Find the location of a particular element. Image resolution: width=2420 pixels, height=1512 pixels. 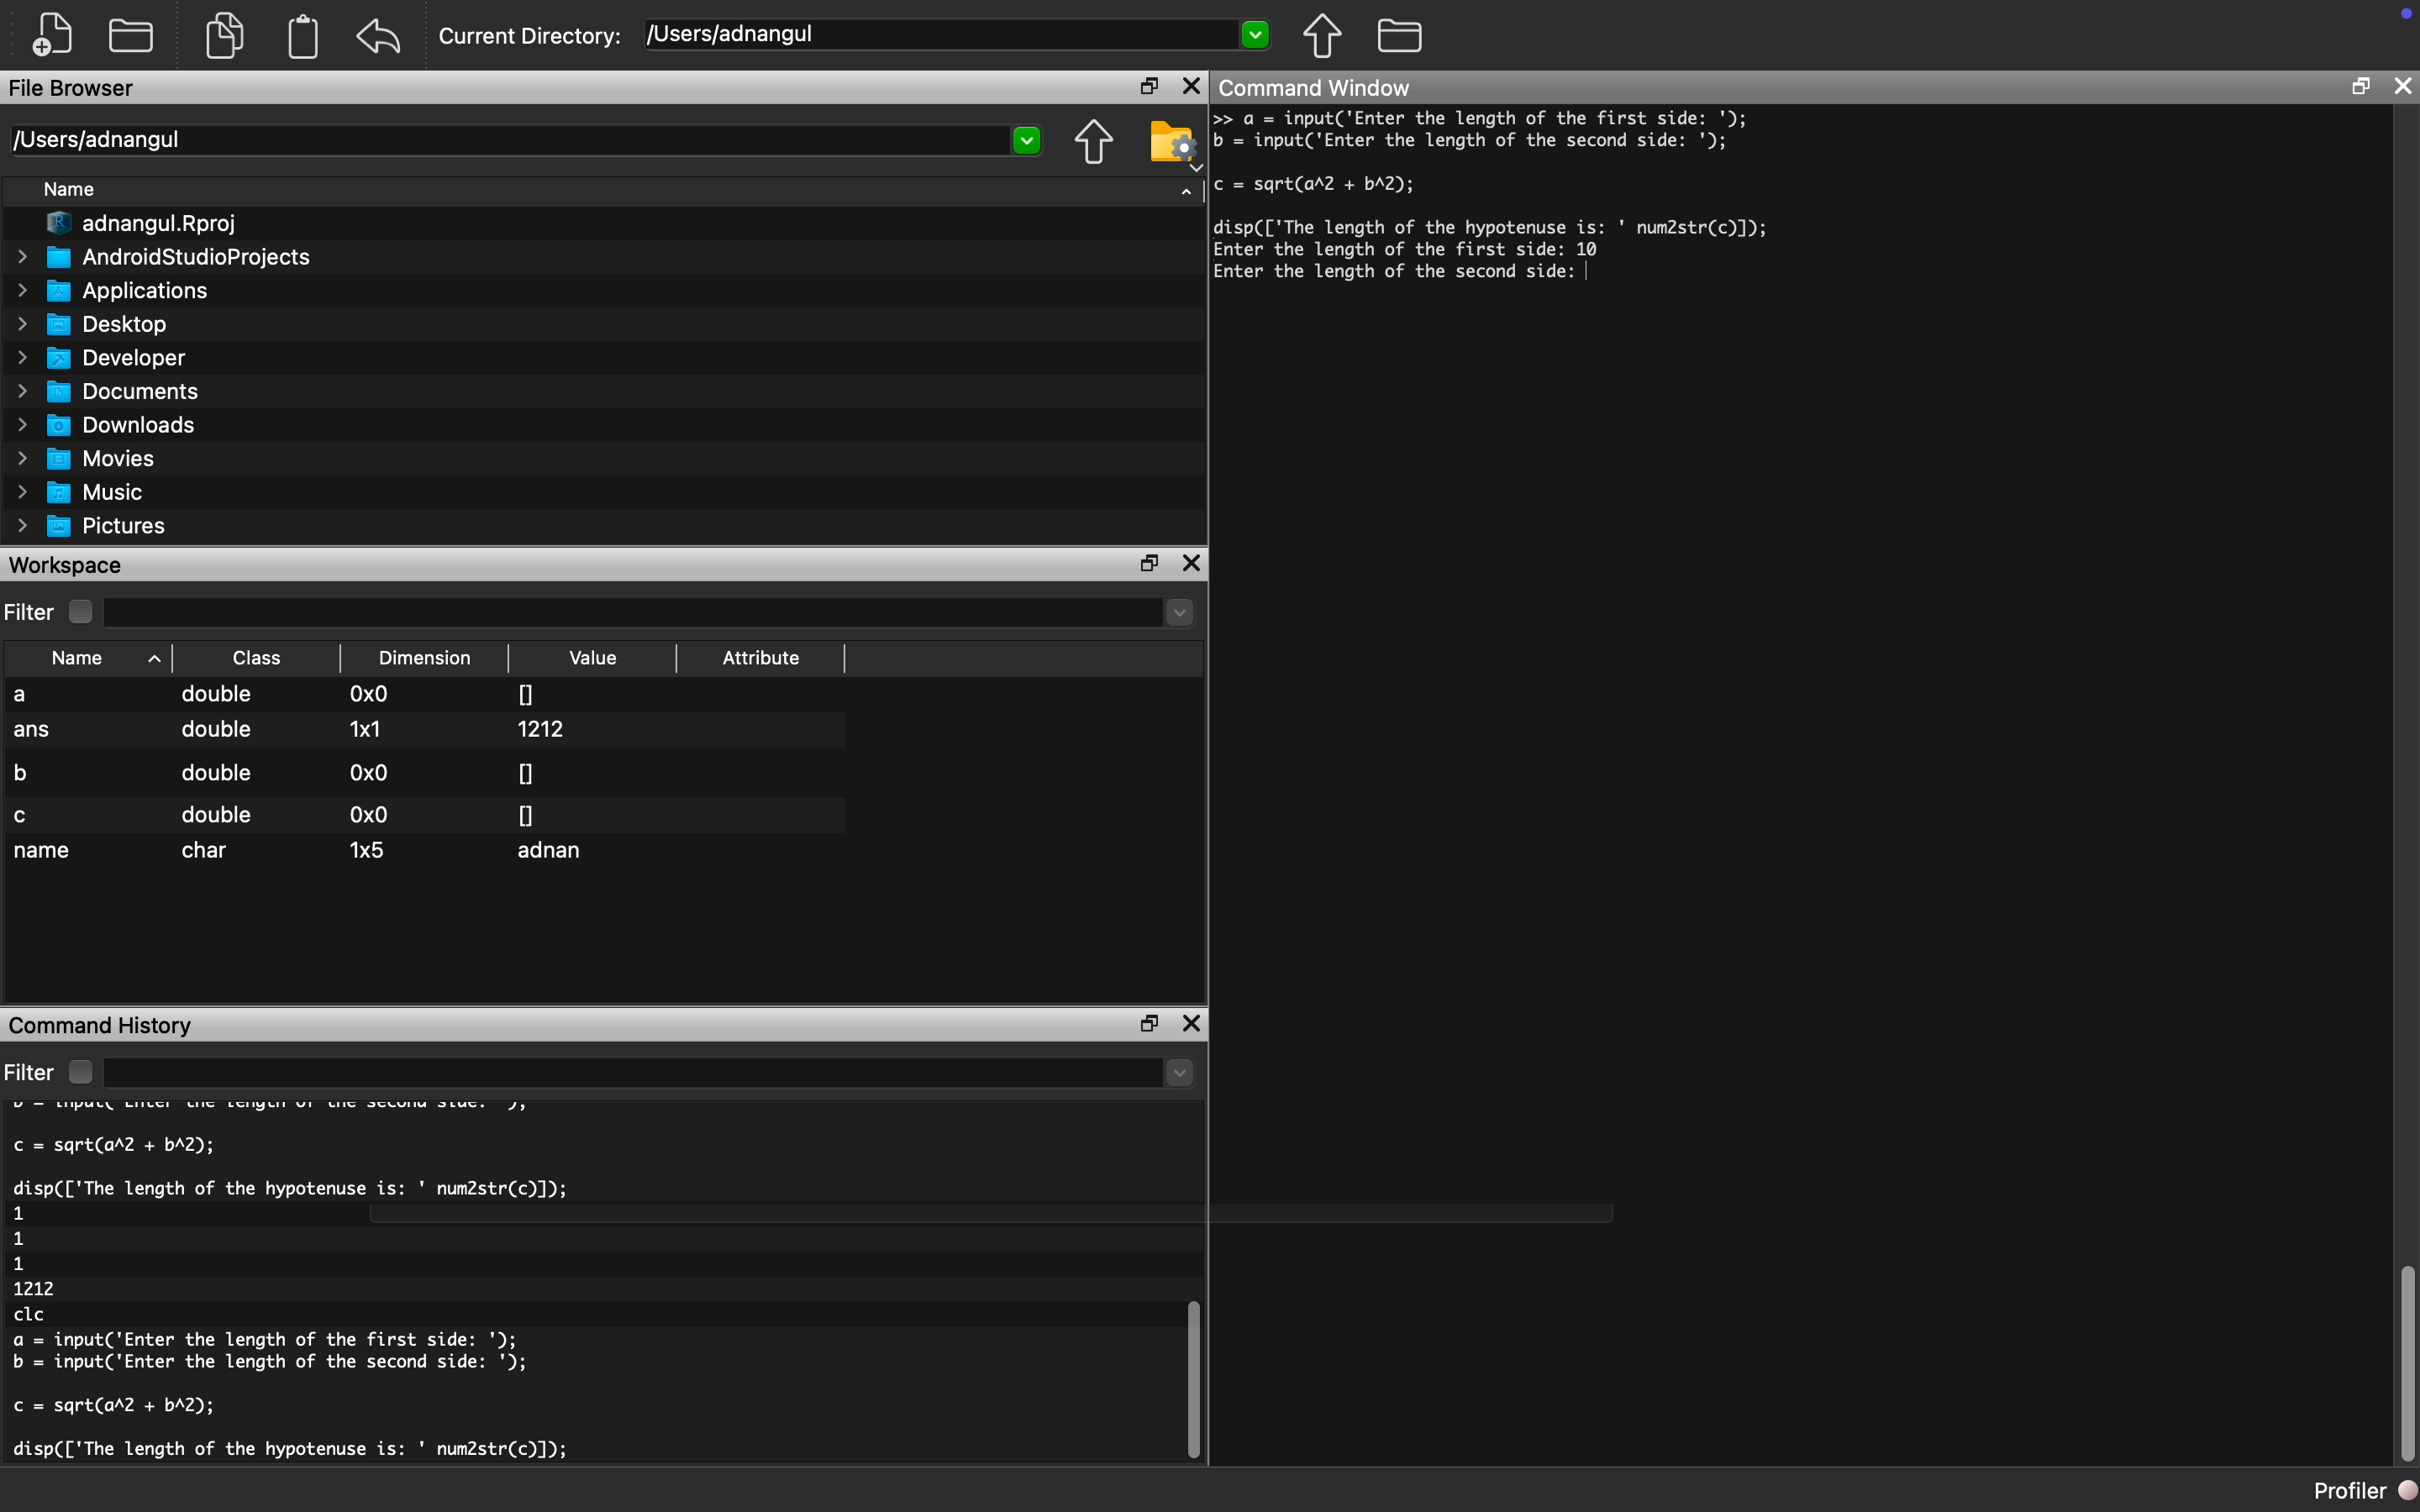

double is located at coordinates (214, 736).